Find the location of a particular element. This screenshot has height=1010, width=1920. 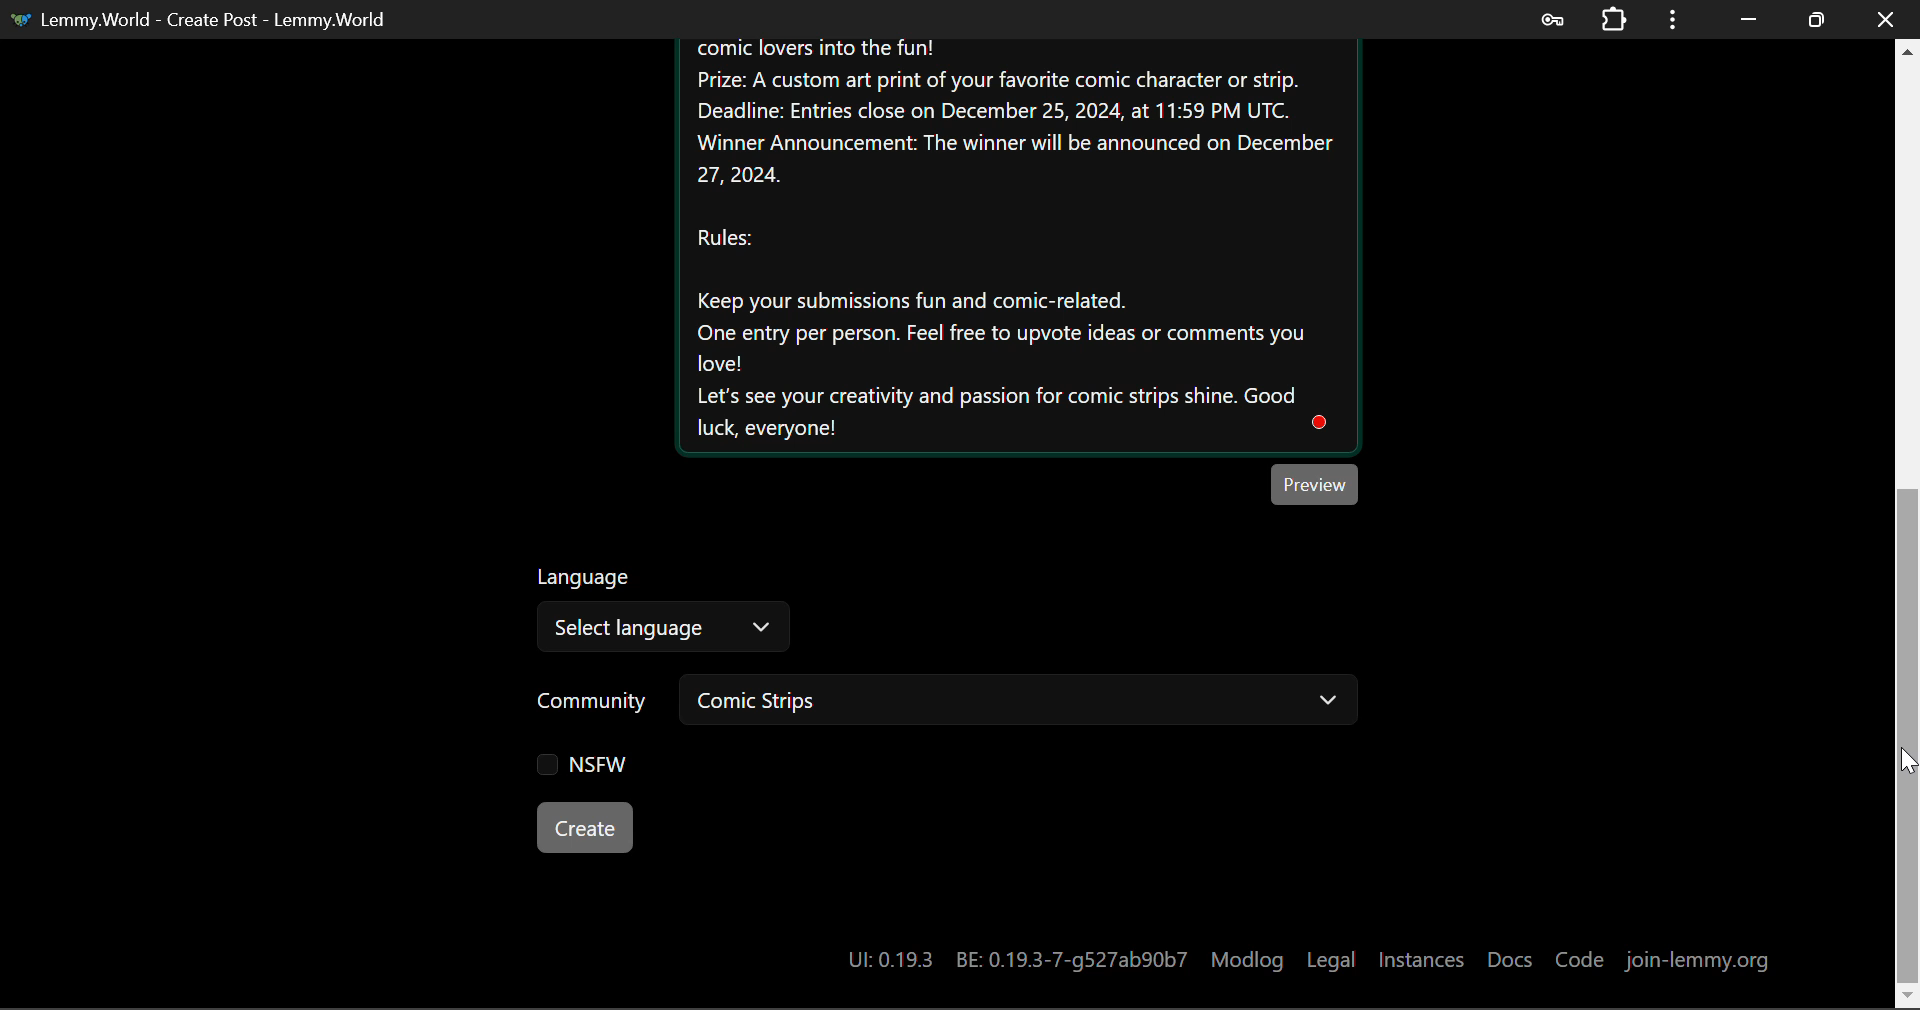

join-lemmy.org is located at coordinates (1694, 963).